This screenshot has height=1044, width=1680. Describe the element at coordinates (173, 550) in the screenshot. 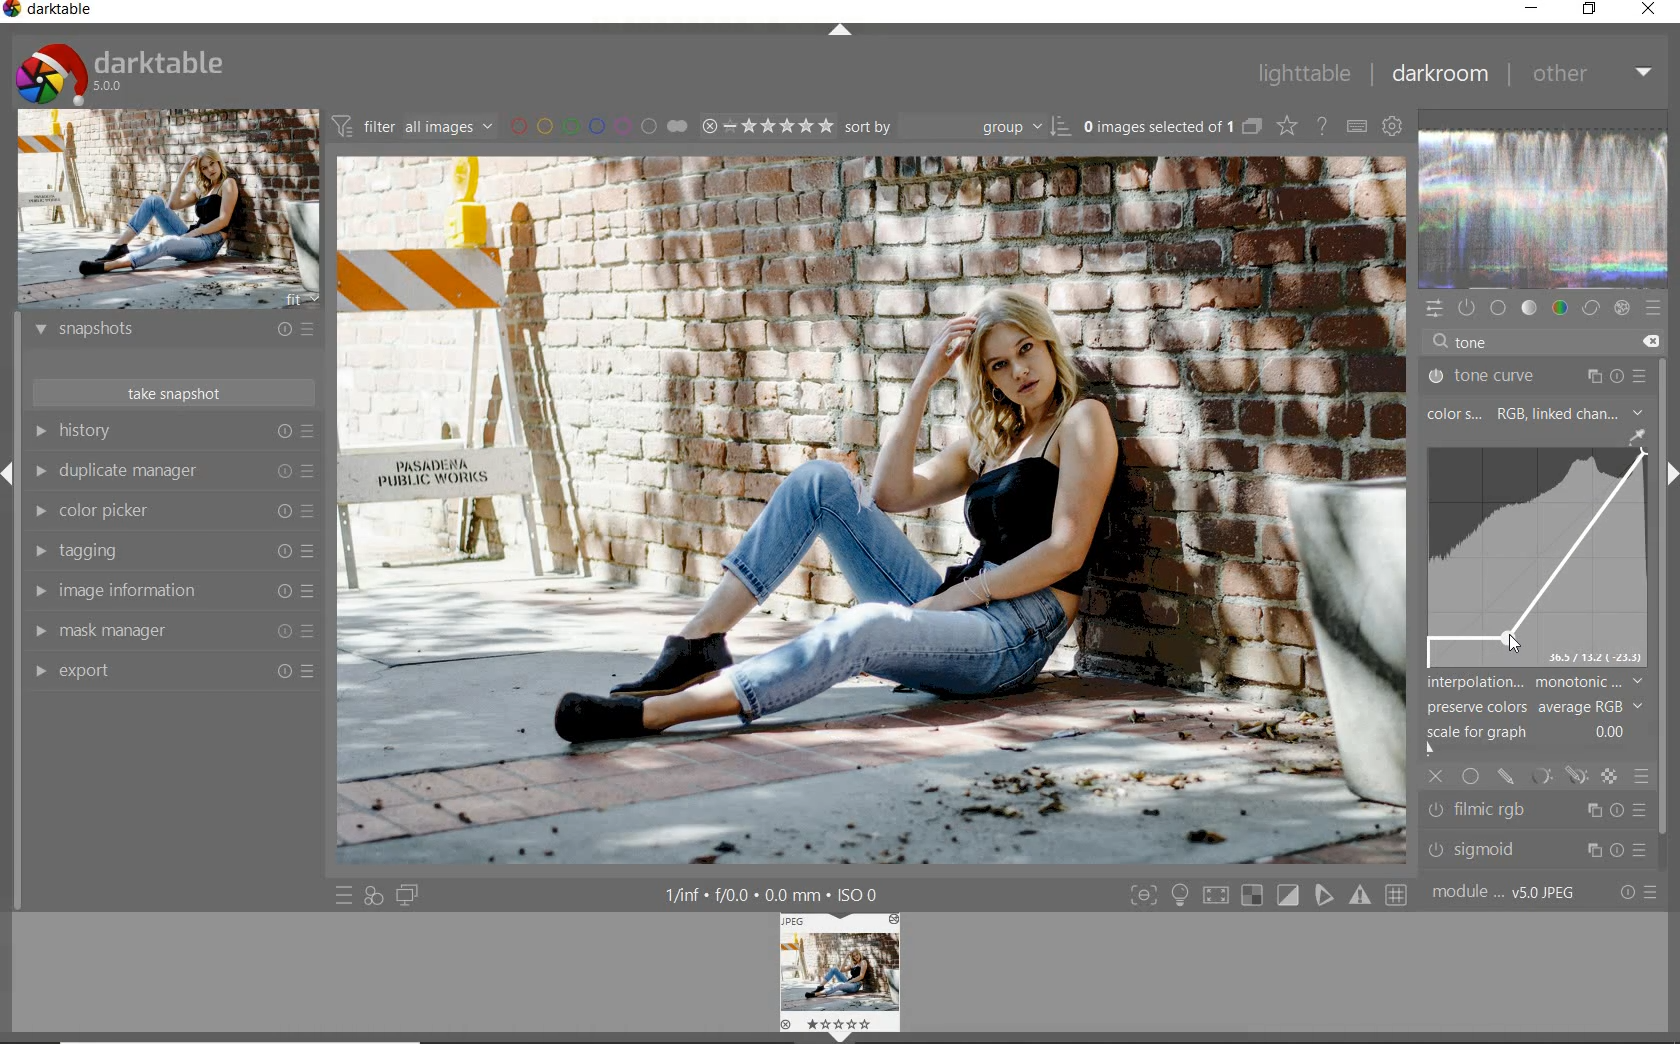

I see `tagging` at that location.